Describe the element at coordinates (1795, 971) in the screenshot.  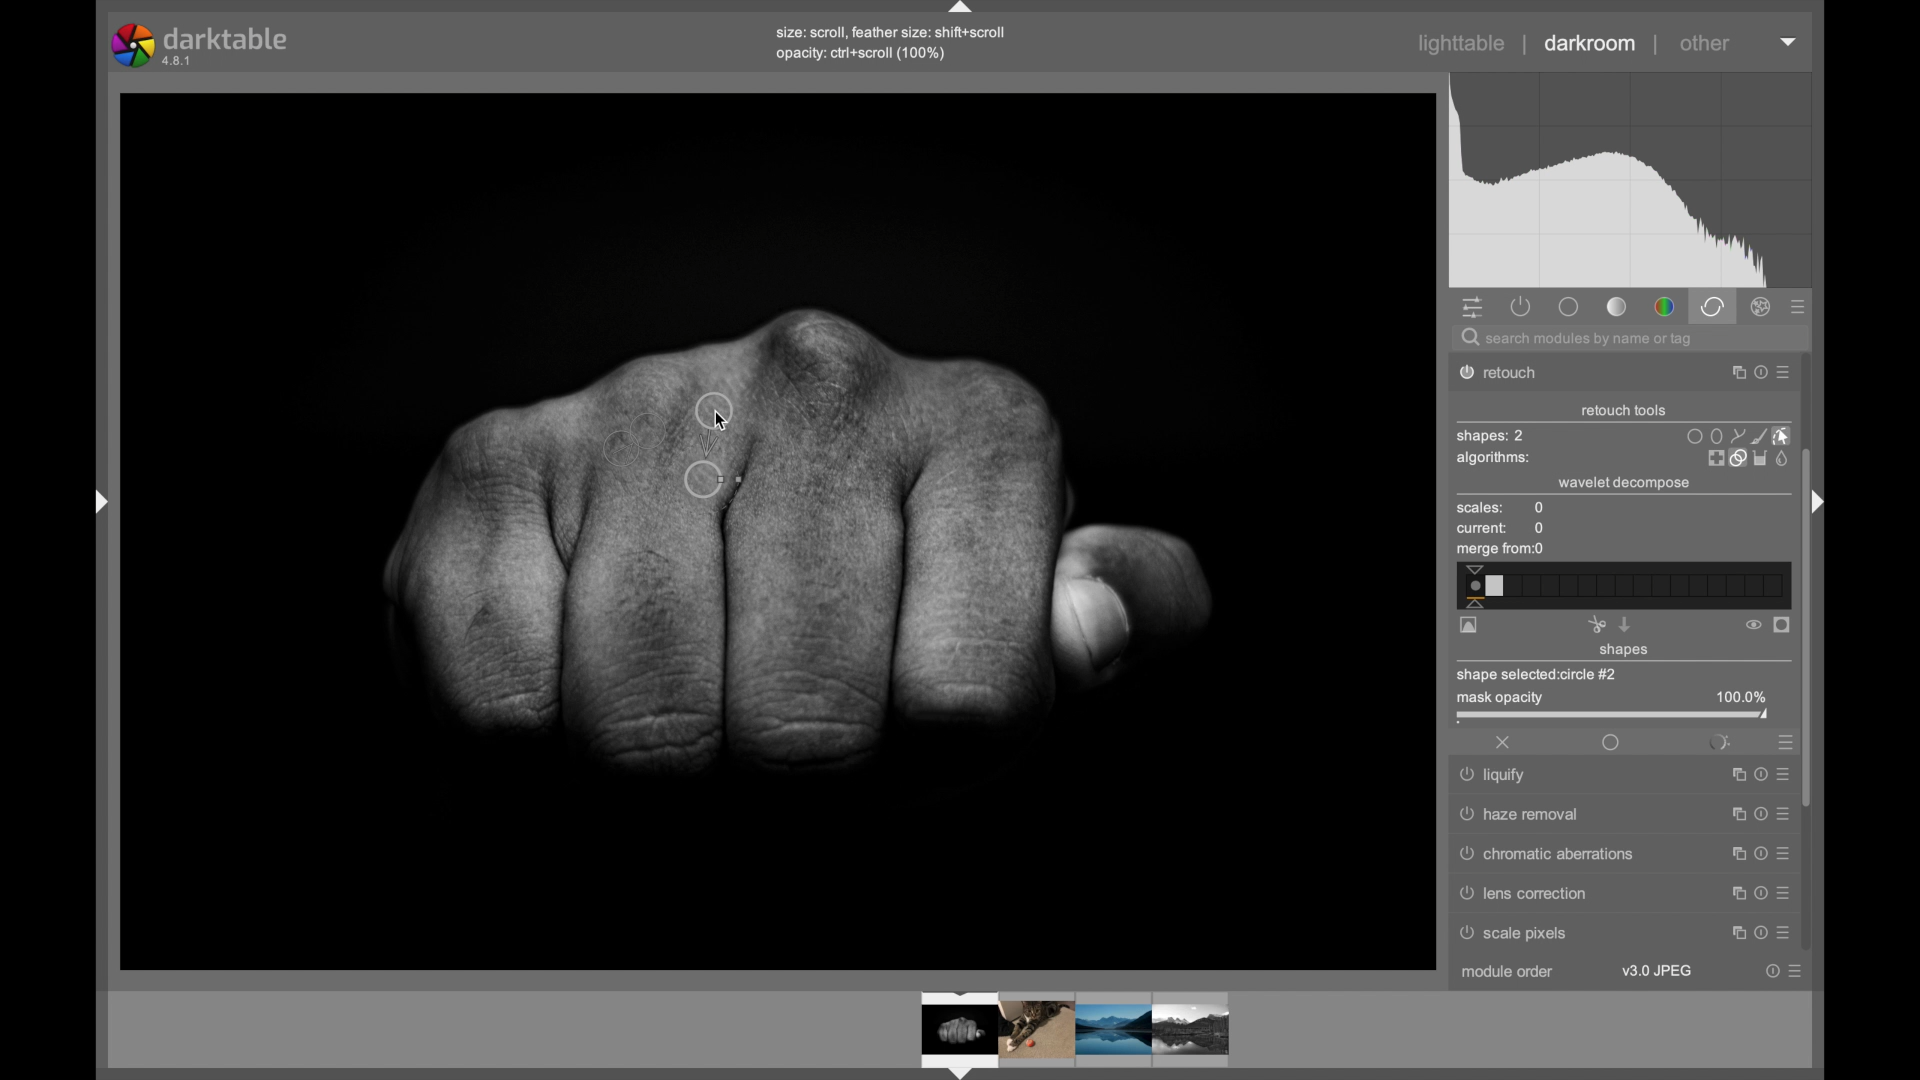
I see `more options` at that location.